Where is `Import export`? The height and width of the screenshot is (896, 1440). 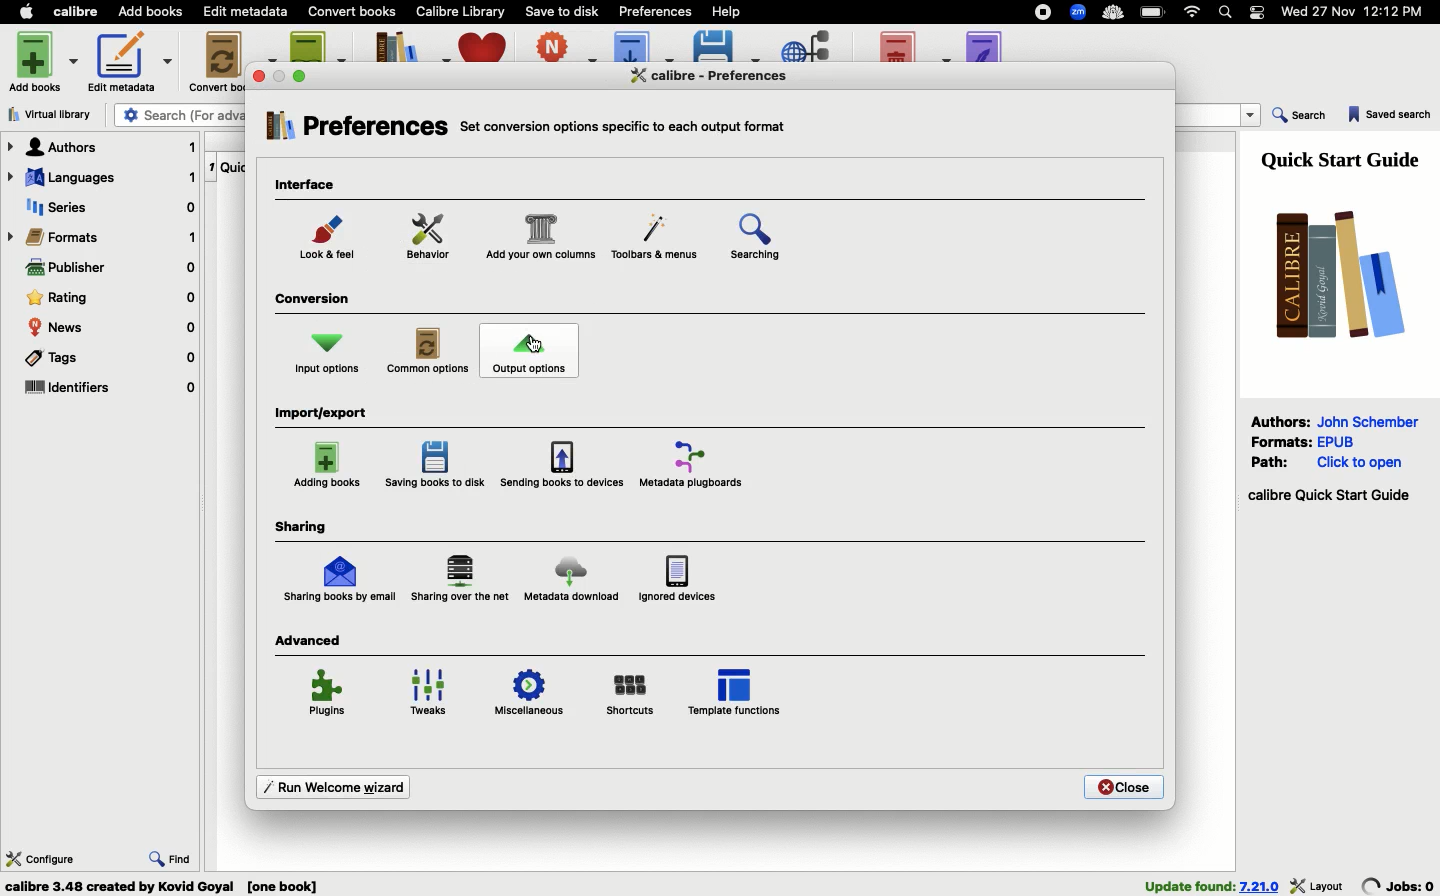 Import export is located at coordinates (326, 414).